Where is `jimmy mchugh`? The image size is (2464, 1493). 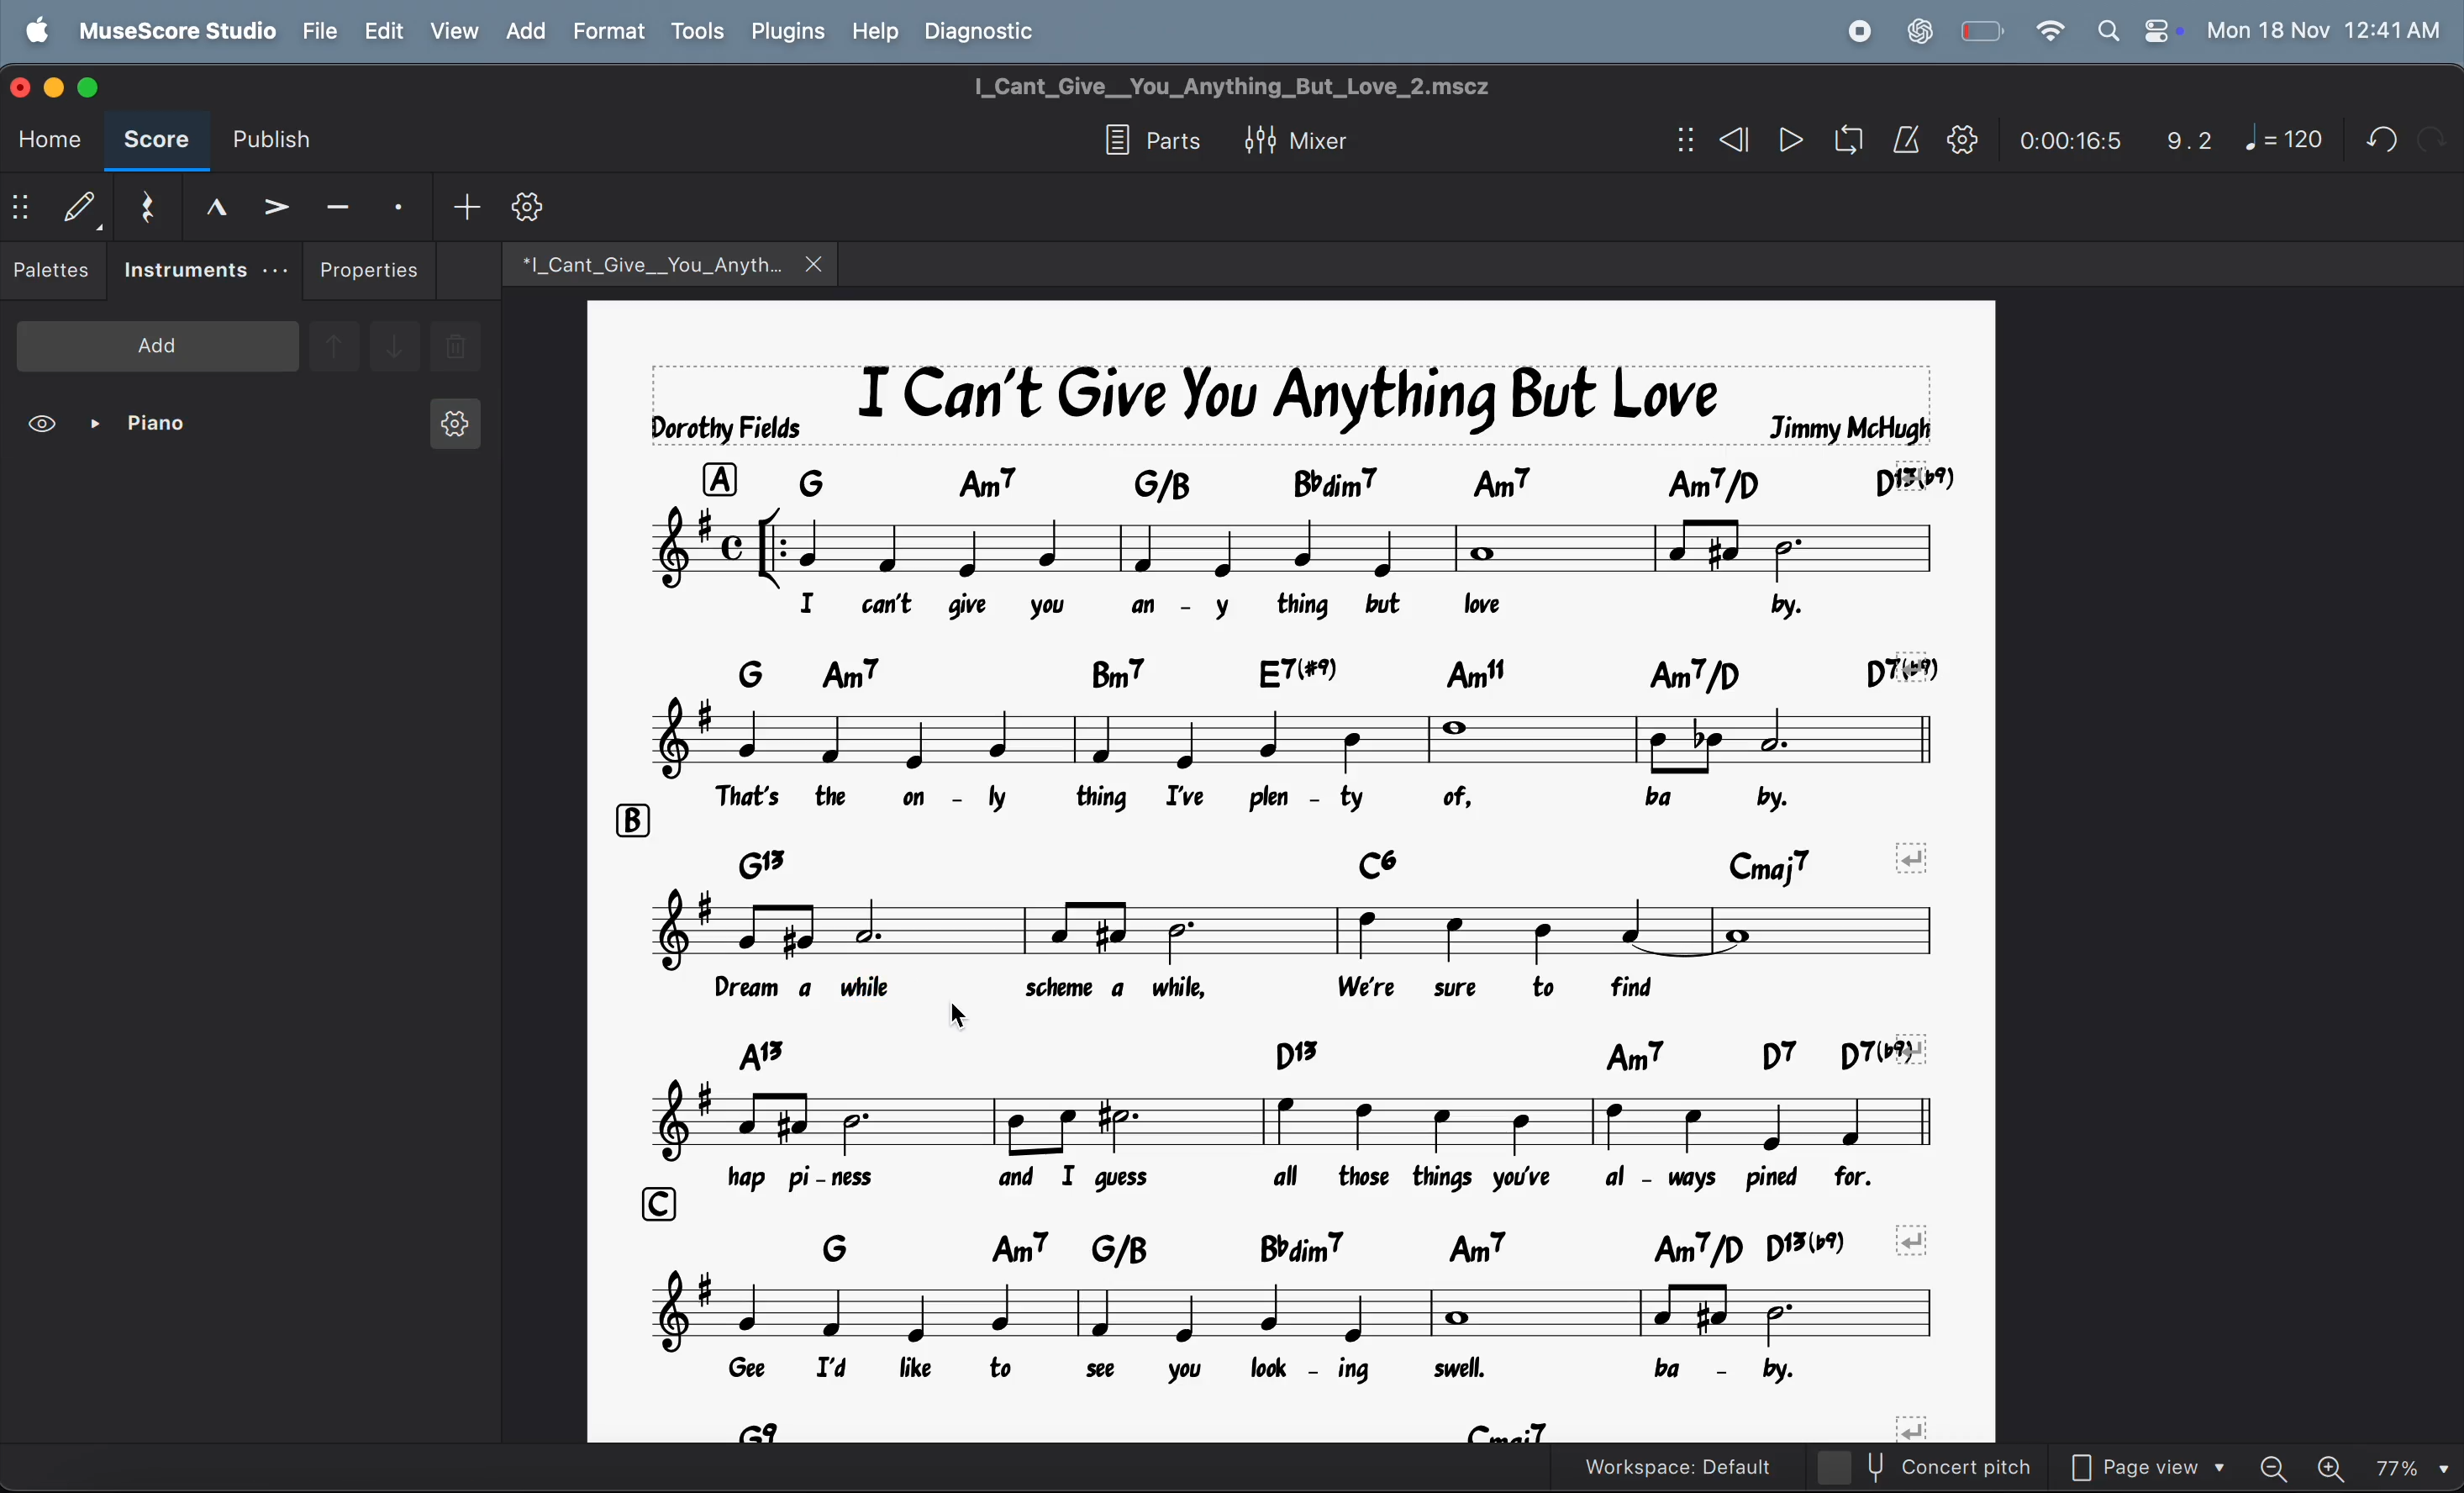
jimmy mchugh is located at coordinates (1855, 424).